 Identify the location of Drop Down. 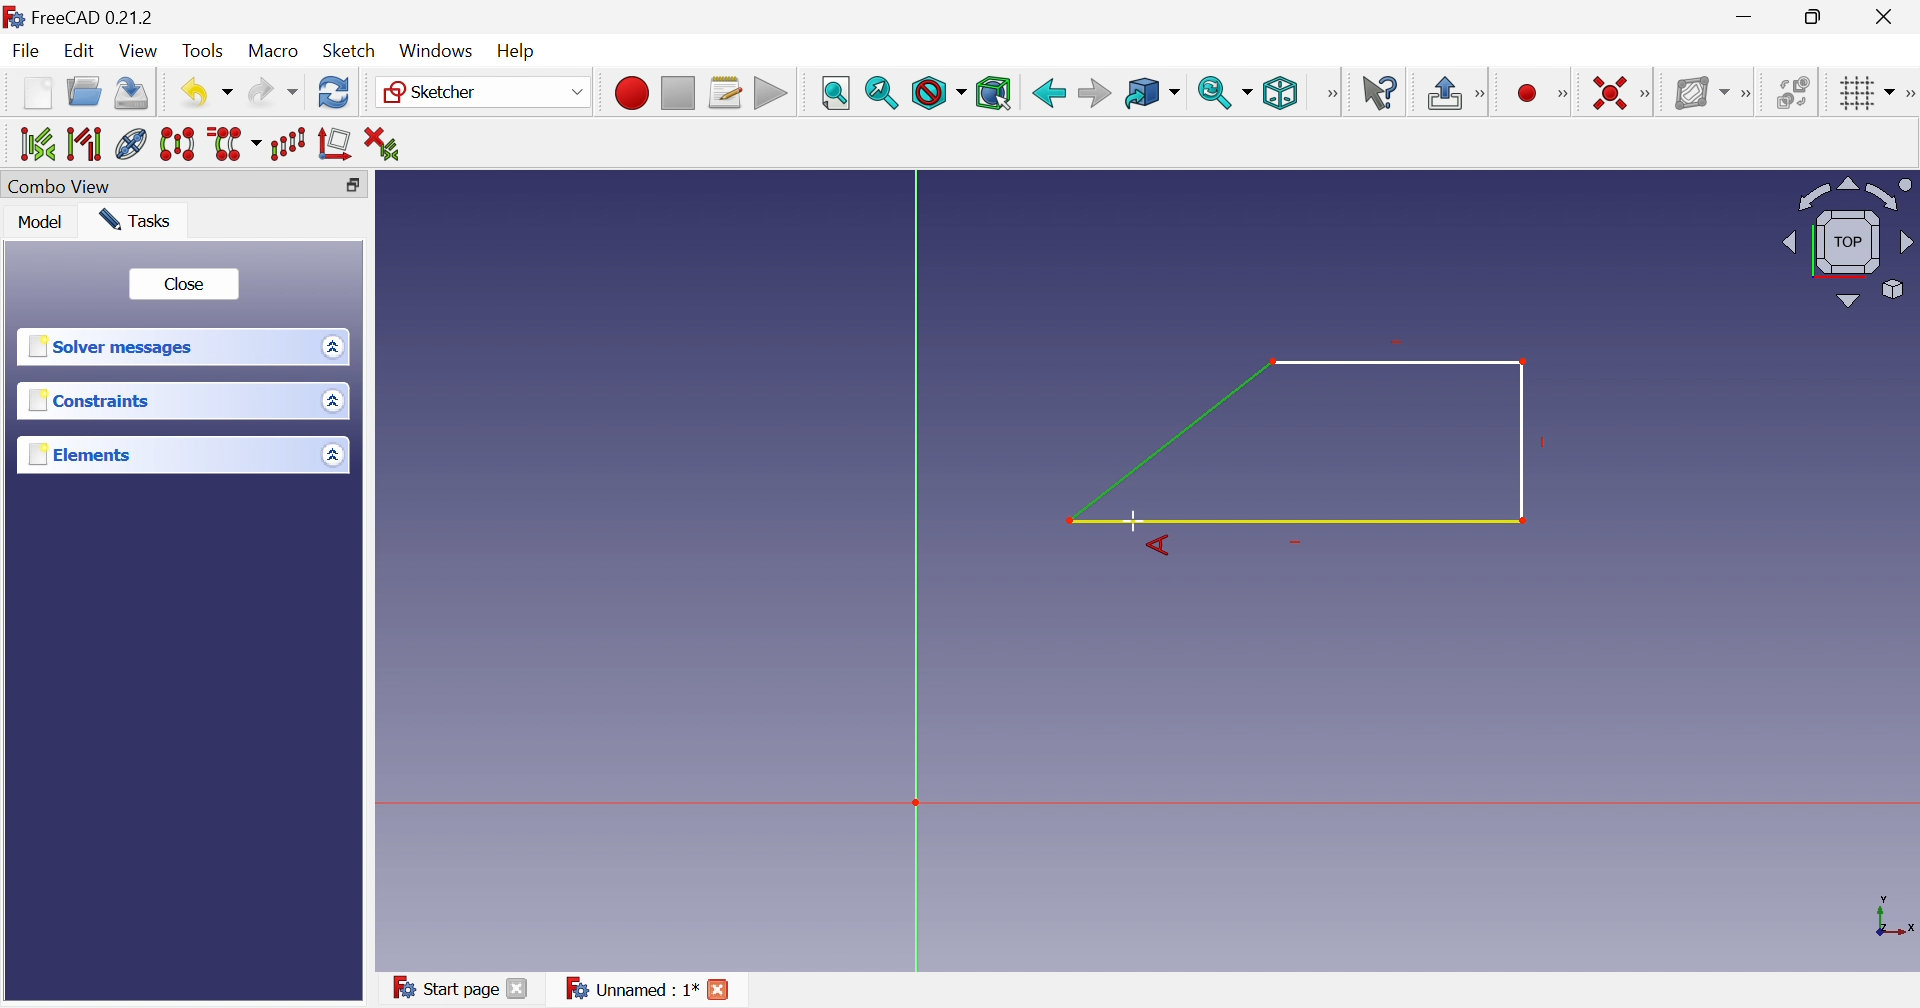
(574, 91).